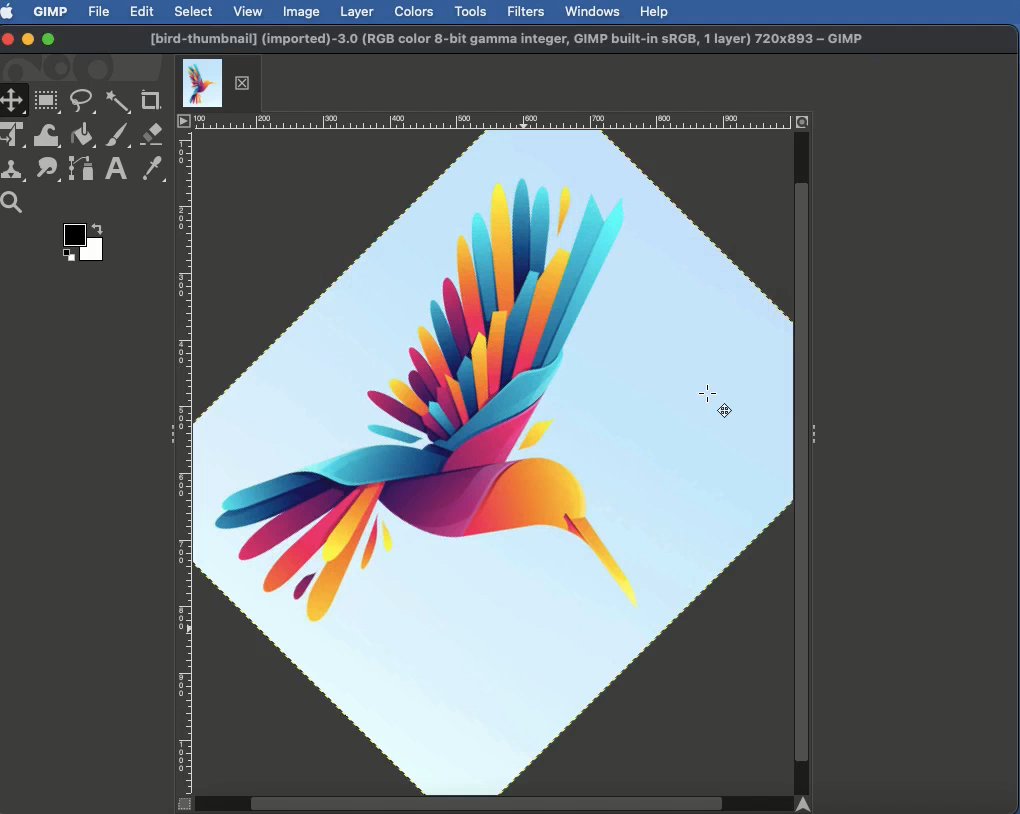 This screenshot has height=814, width=1020. Describe the element at coordinates (186, 462) in the screenshot. I see `vertical Ruler` at that location.